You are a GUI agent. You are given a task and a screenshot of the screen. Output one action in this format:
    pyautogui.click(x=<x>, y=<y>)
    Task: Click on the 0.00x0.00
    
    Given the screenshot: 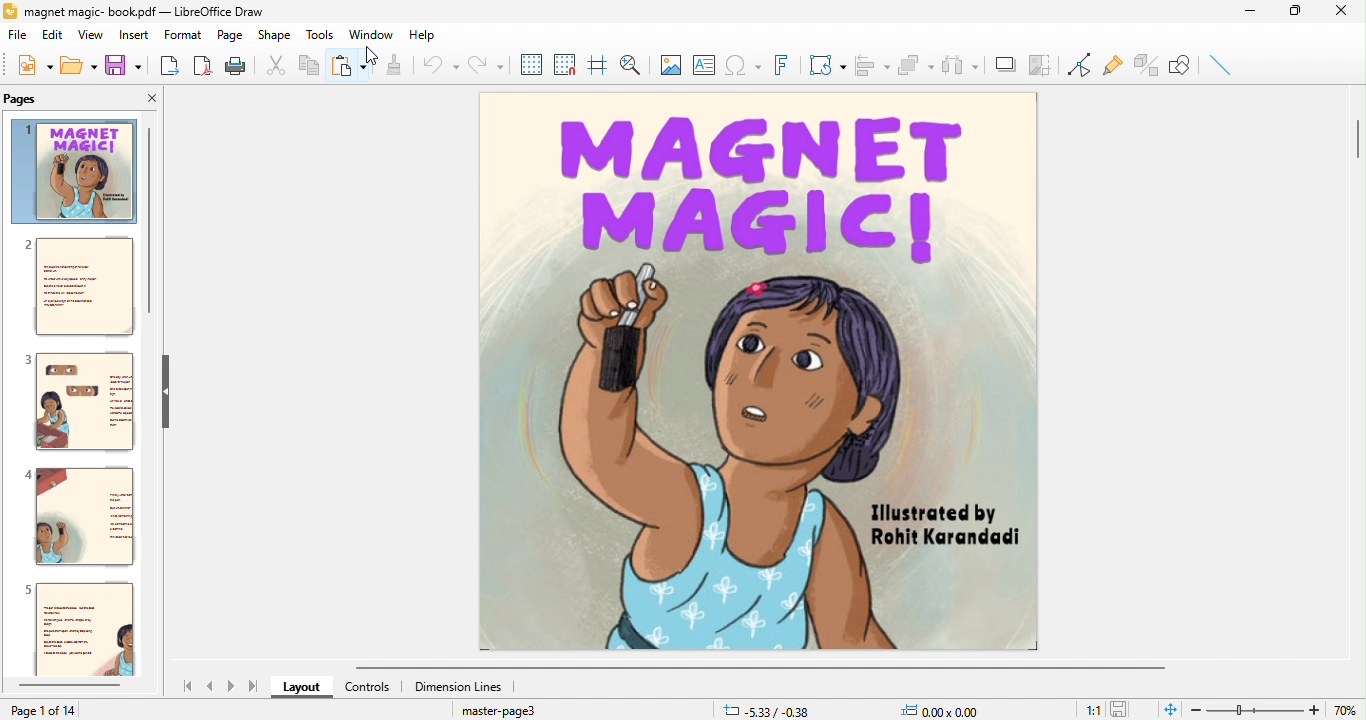 What is the action you would take?
    pyautogui.click(x=937, y=707)
    